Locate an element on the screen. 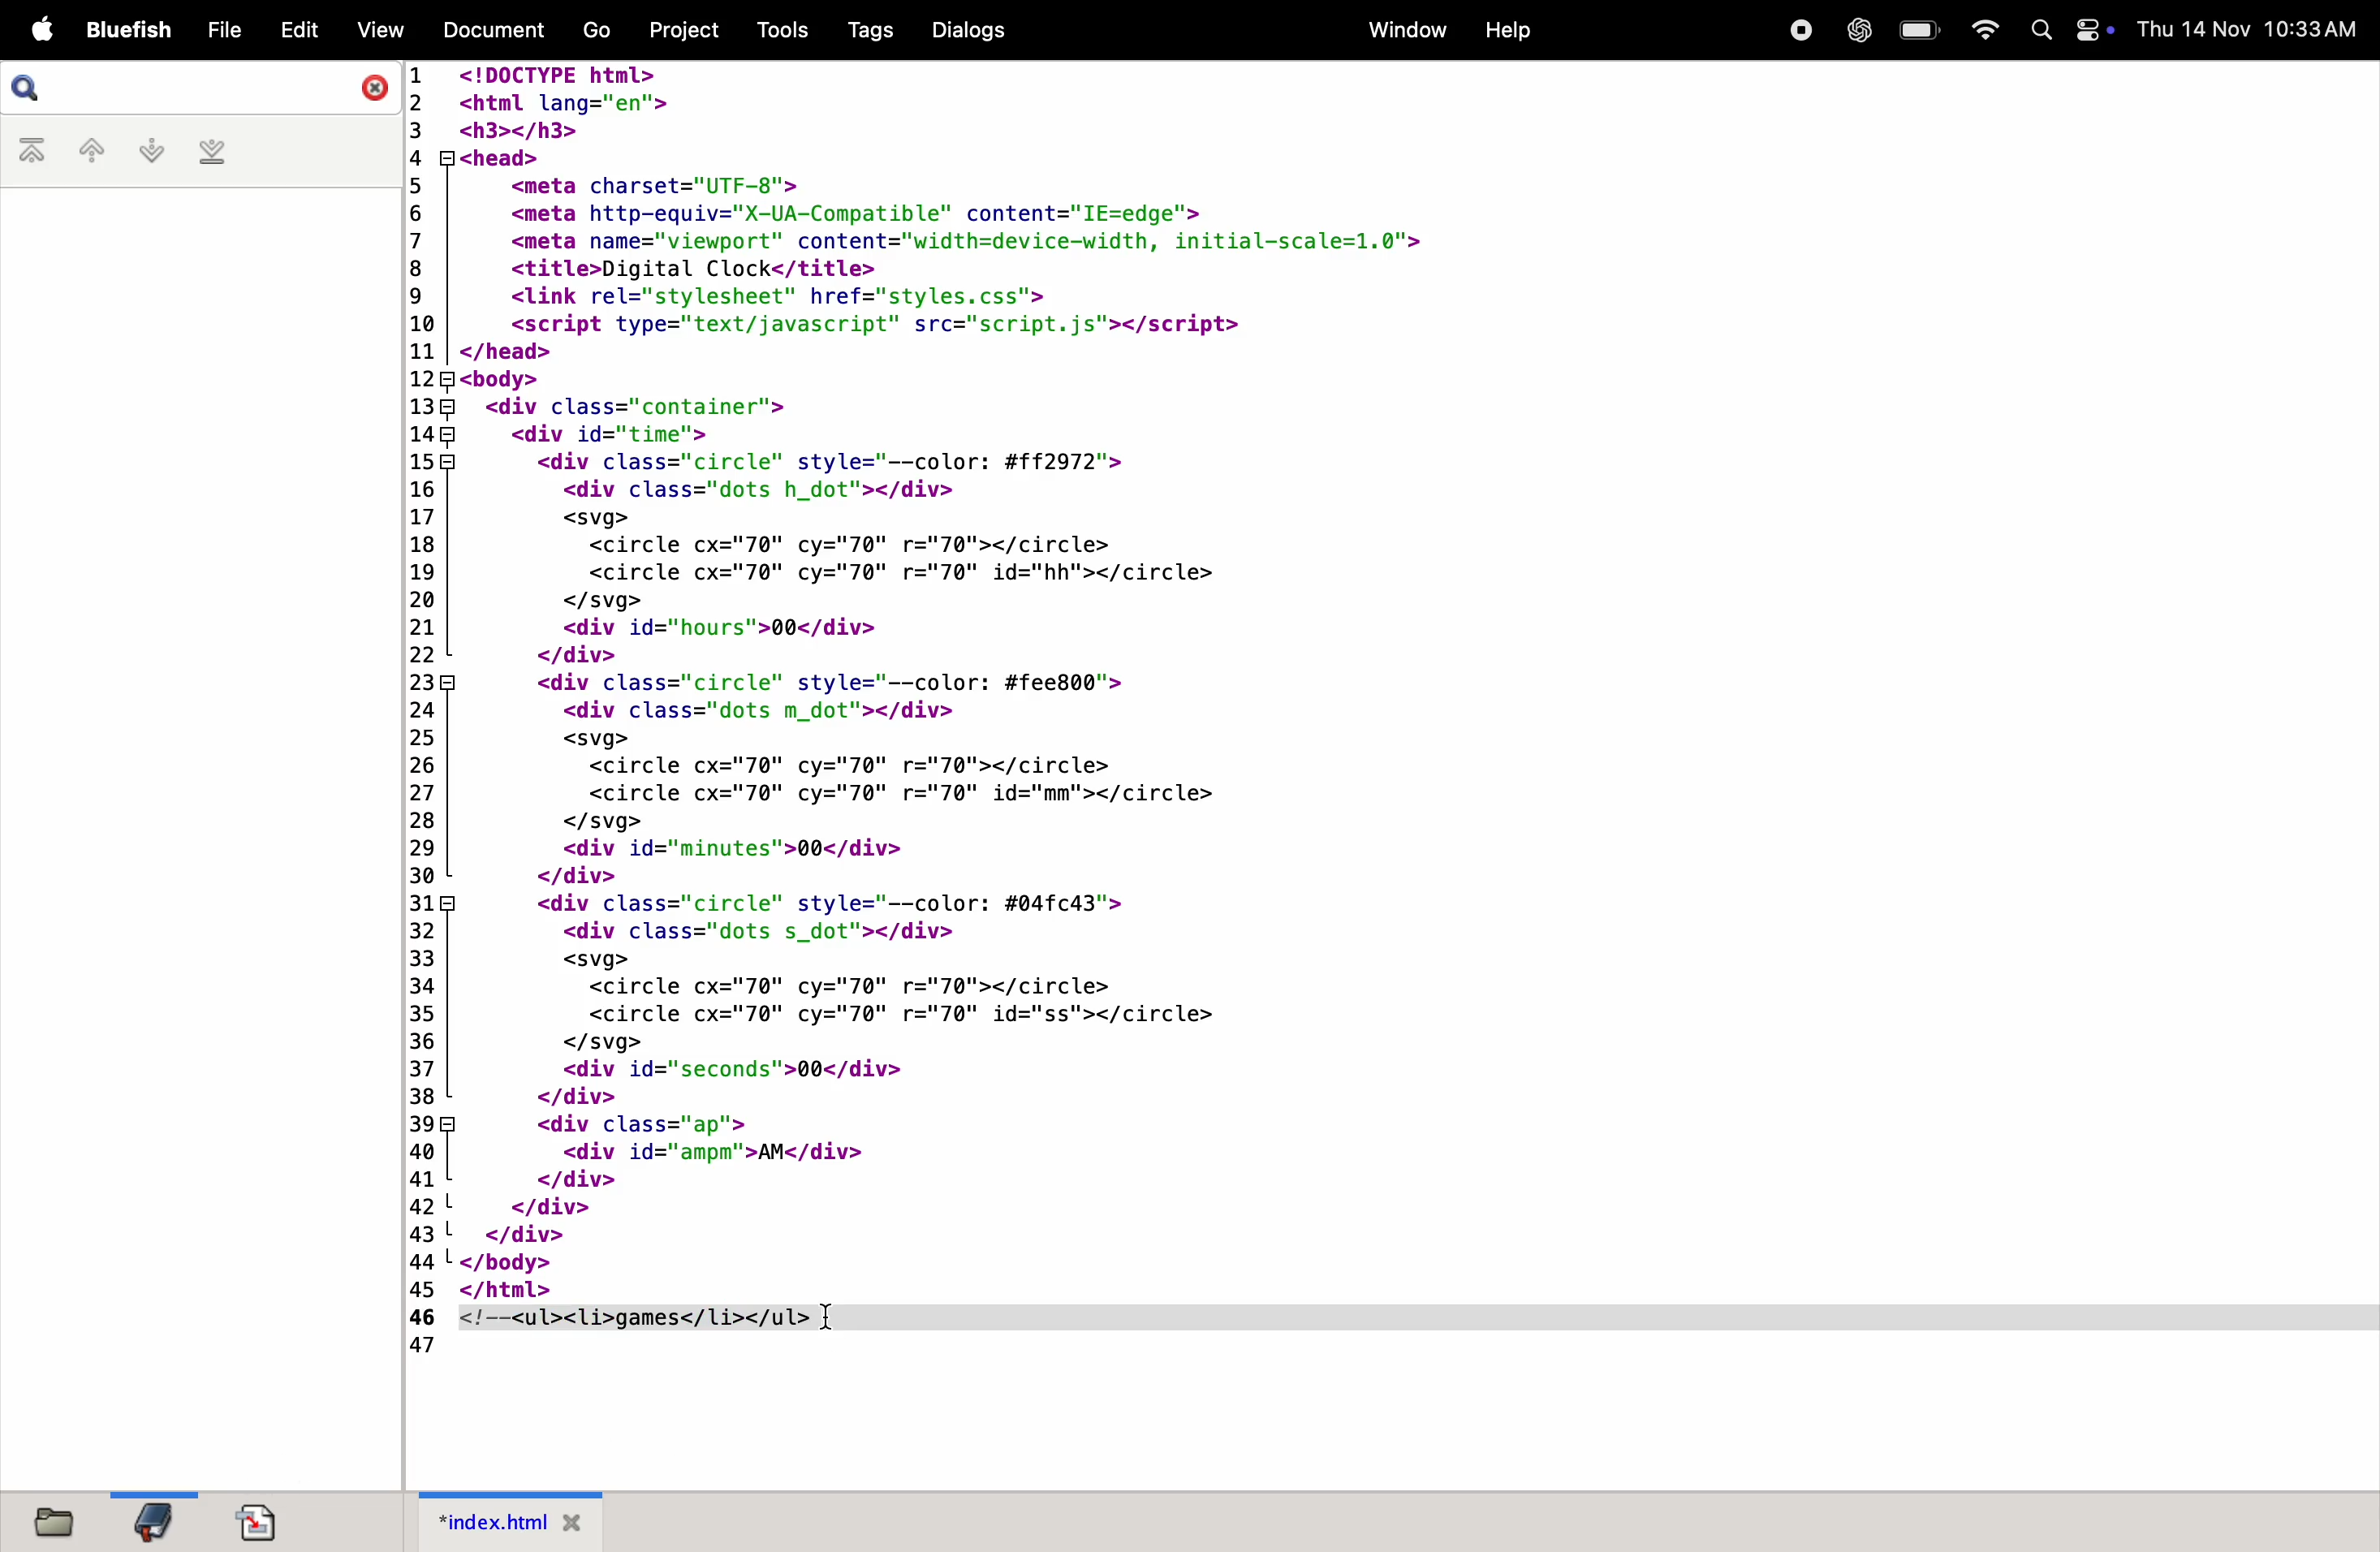 Image resolution: width=2380 pixels, height=1552 pixels. Go is located at coordinates (596, 29).